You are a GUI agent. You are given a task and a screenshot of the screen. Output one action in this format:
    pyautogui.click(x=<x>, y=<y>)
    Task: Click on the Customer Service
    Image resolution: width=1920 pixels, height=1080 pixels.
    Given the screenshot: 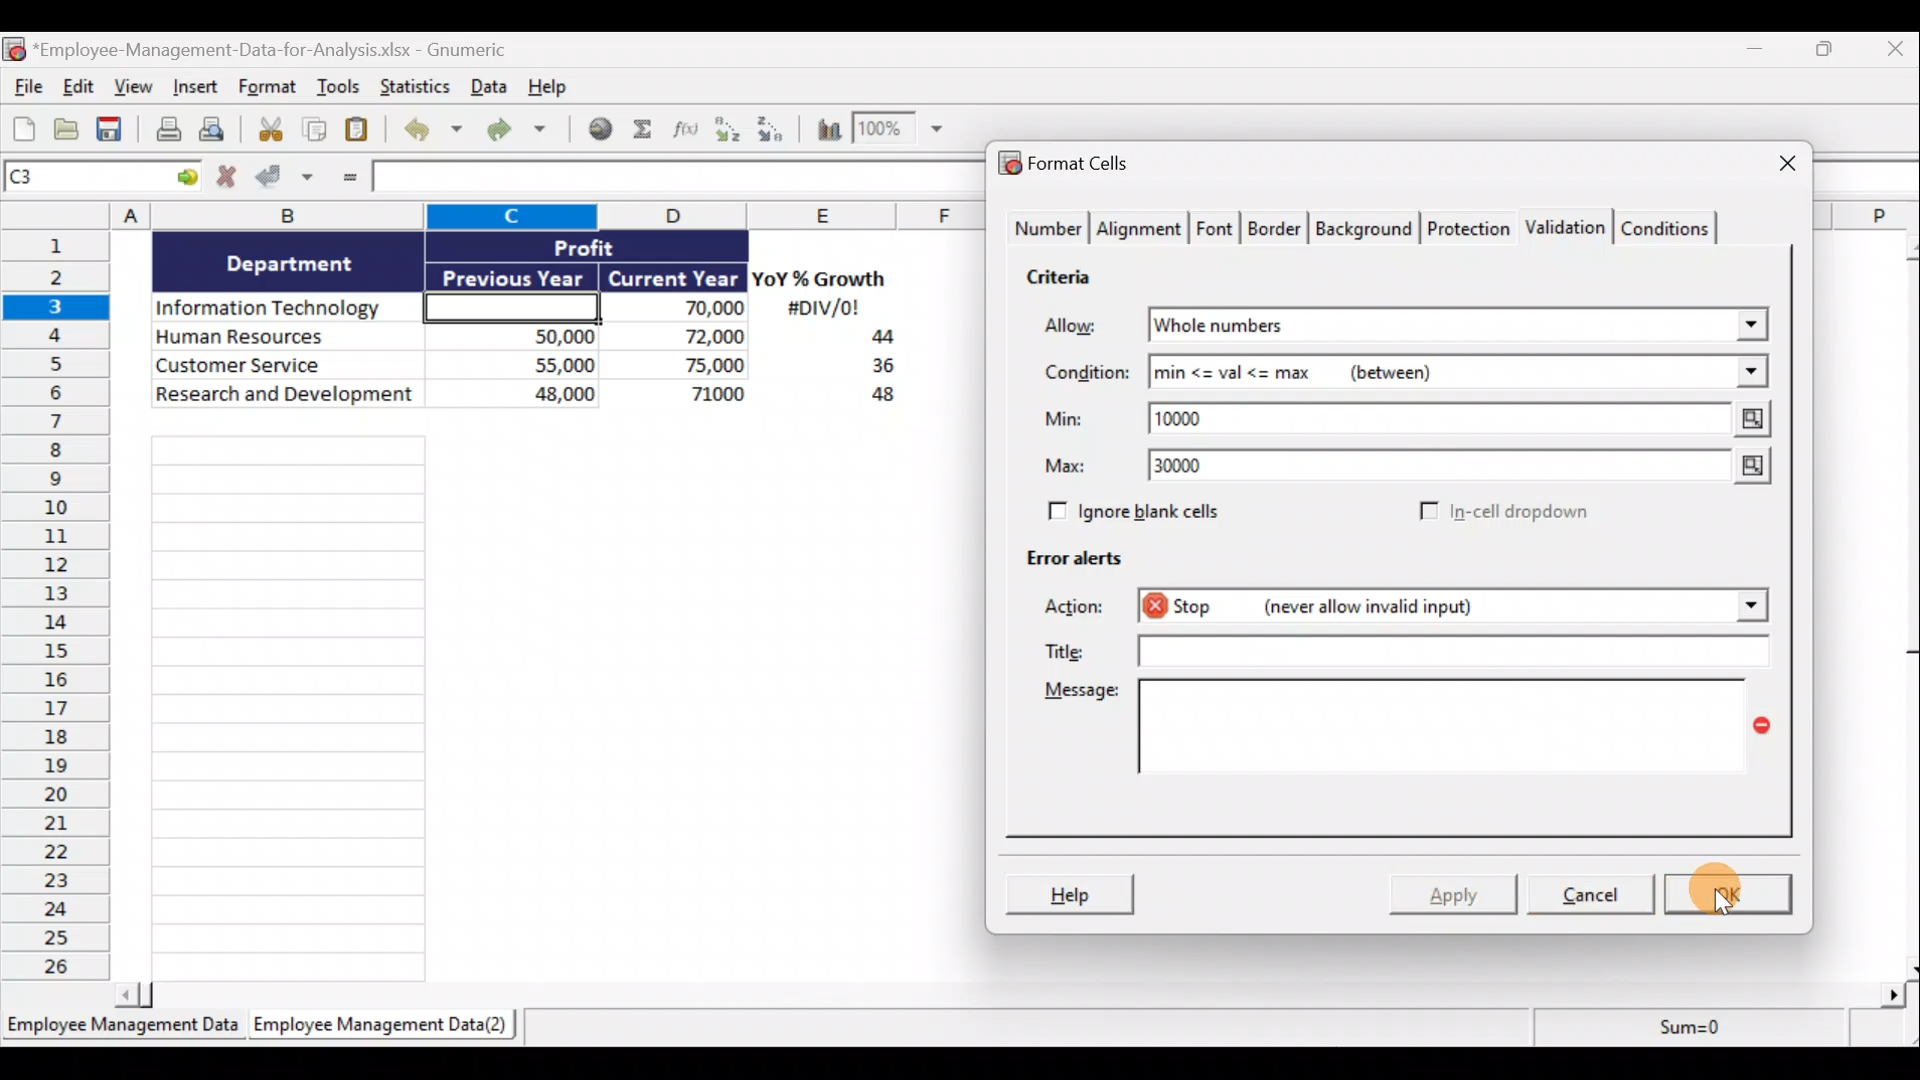 What is the action you would take?
    pyautogui.click(x=288, y=363)
    